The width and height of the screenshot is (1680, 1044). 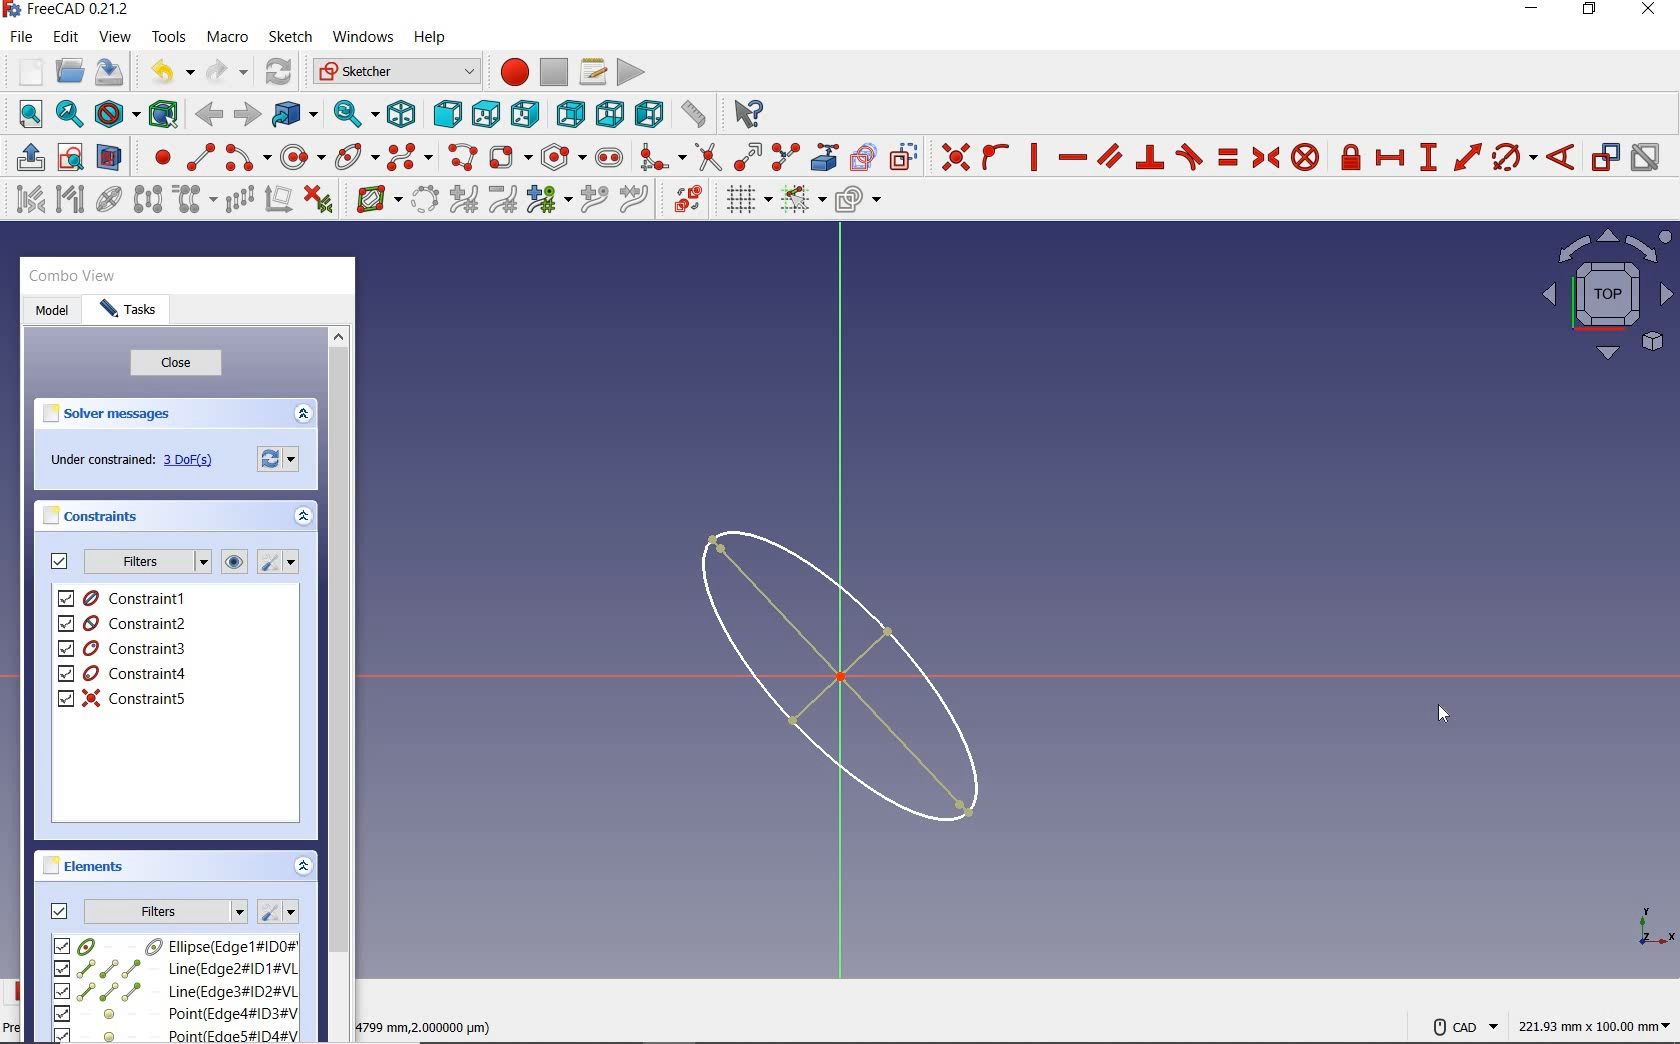 What do you see at coordinates (1352, 157) in the screenshot?
I see `constrin lock` at bounding box center [1352, 157].